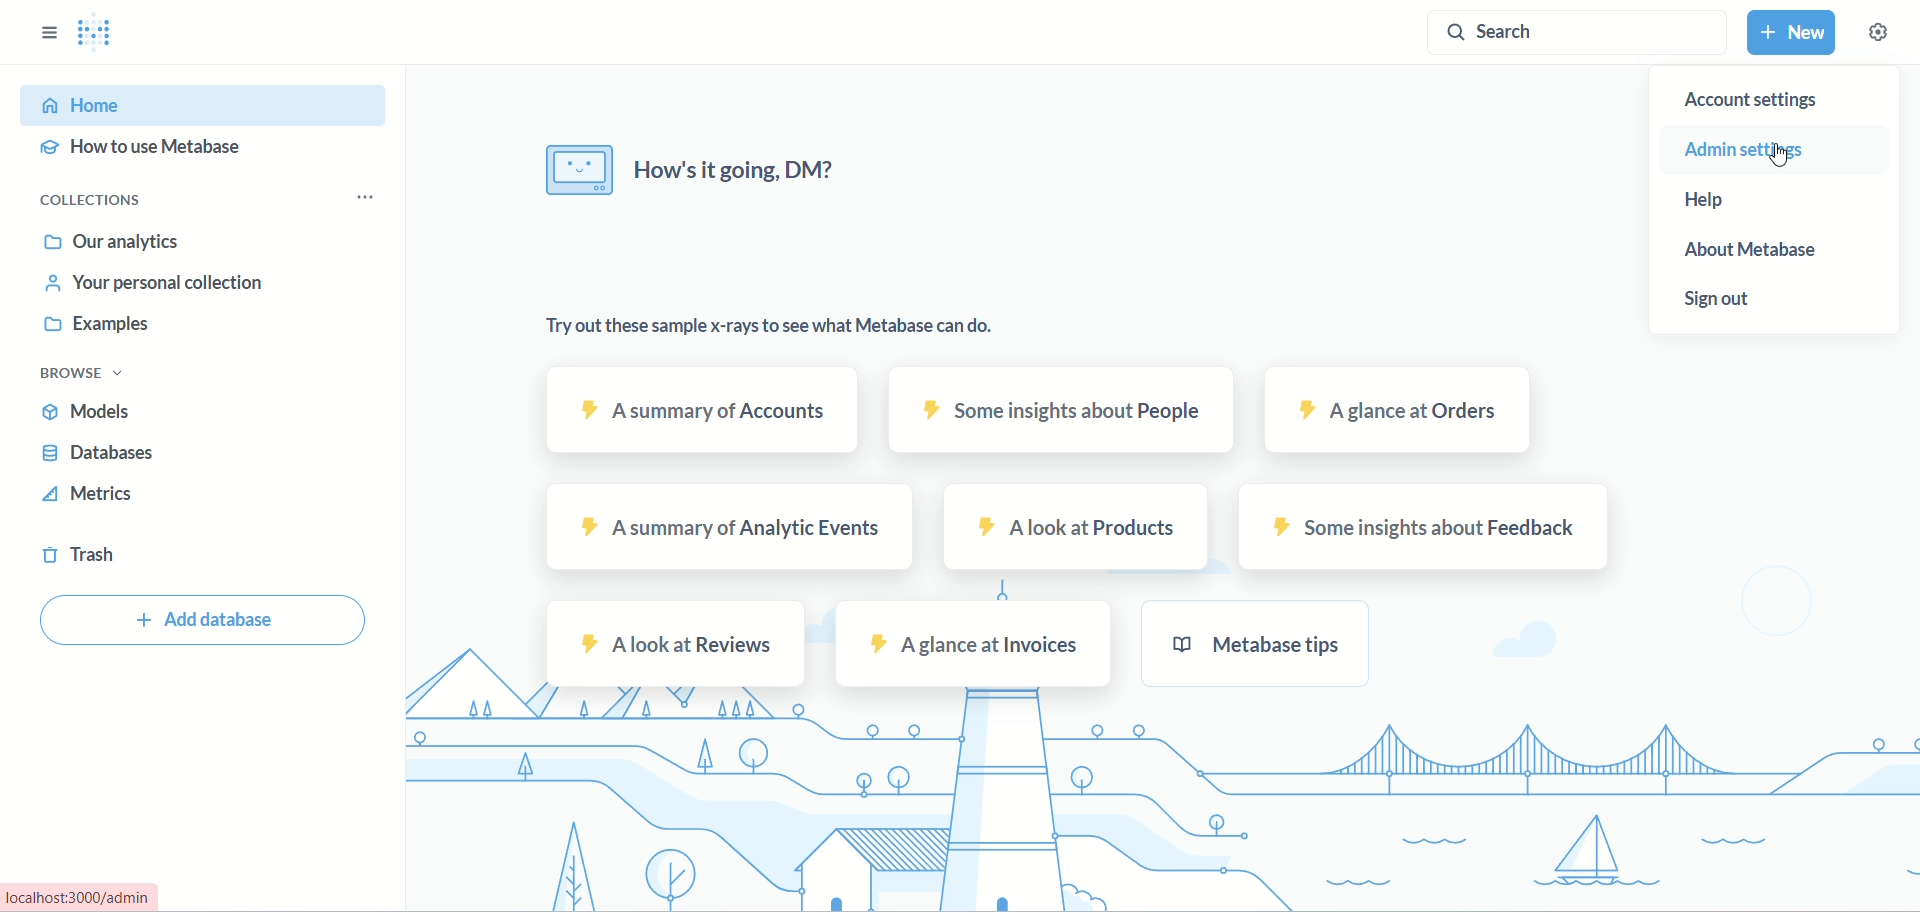  What do you see at coordinates (86, 410) in the screenshot?
I see `models` at bounding box center [86, 410].